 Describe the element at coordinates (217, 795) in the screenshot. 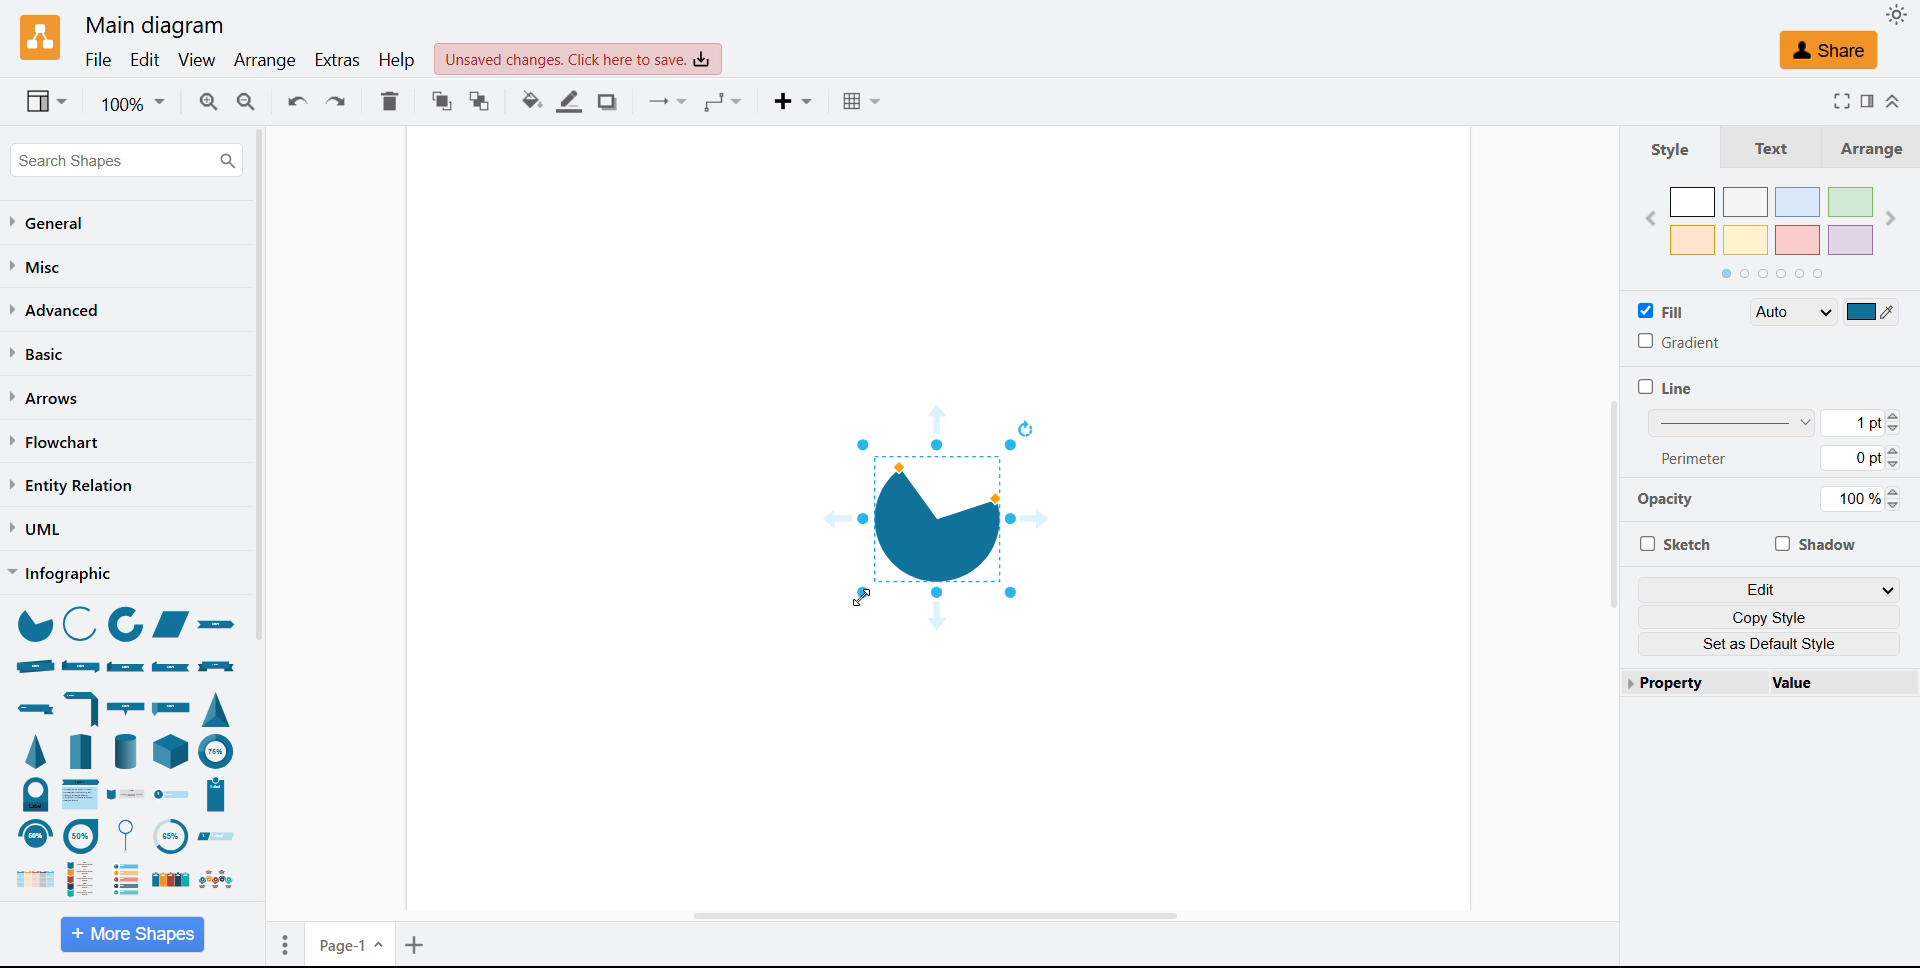

I see `numbered entry vertical` at that location.